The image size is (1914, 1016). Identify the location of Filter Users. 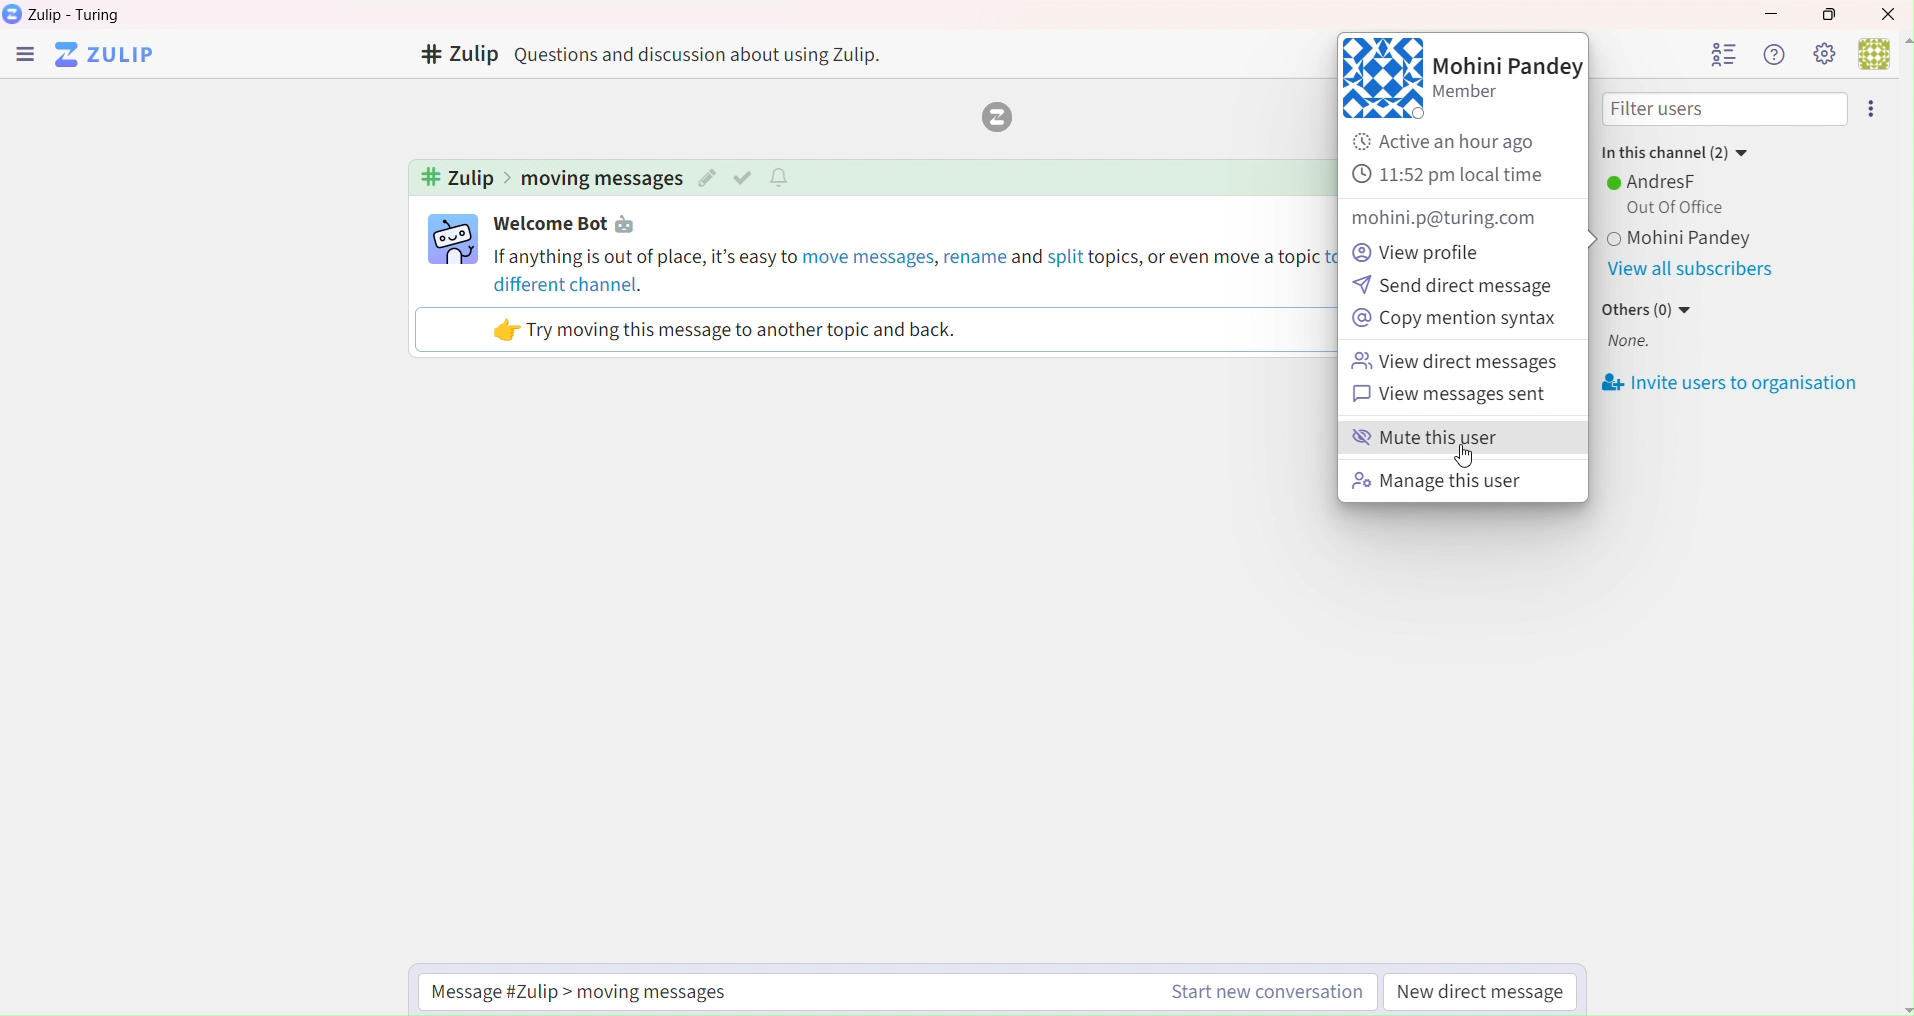
(1725, 110).